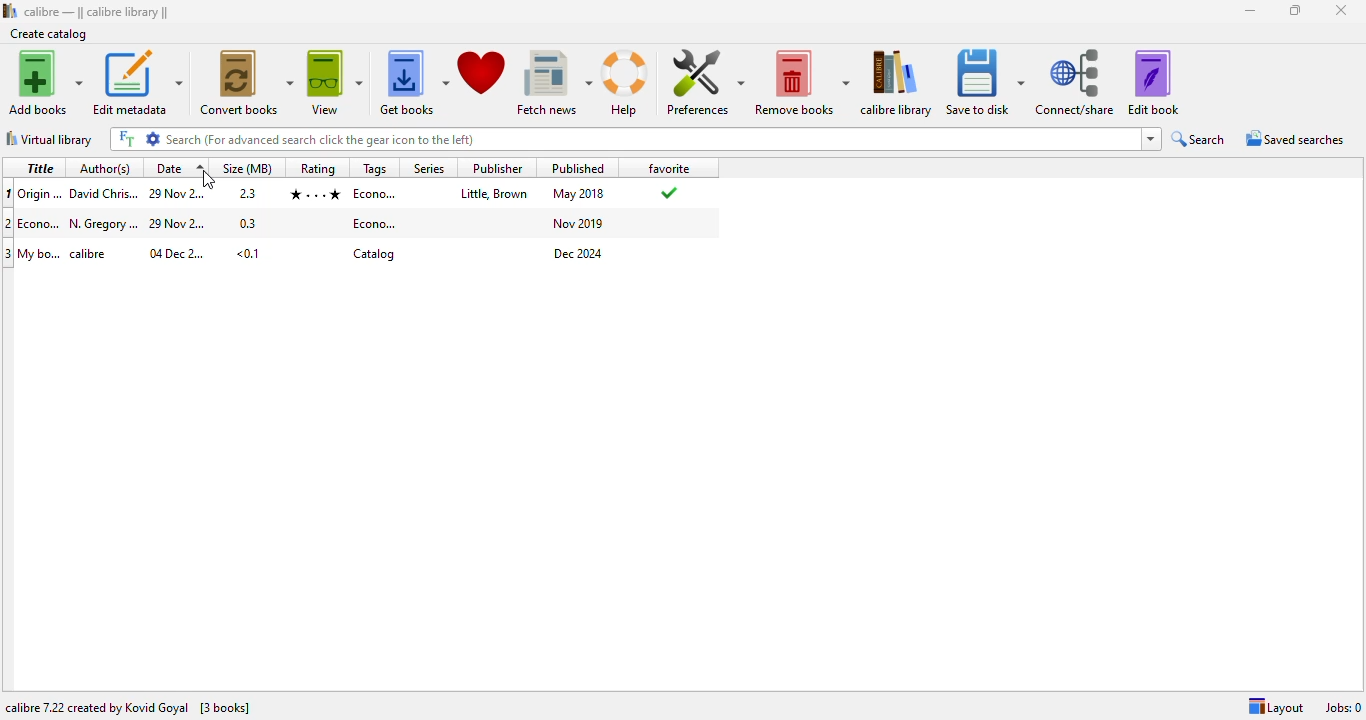 This screenshot has height=720, width=1366. I want to click on layout, so click(1276, 707).